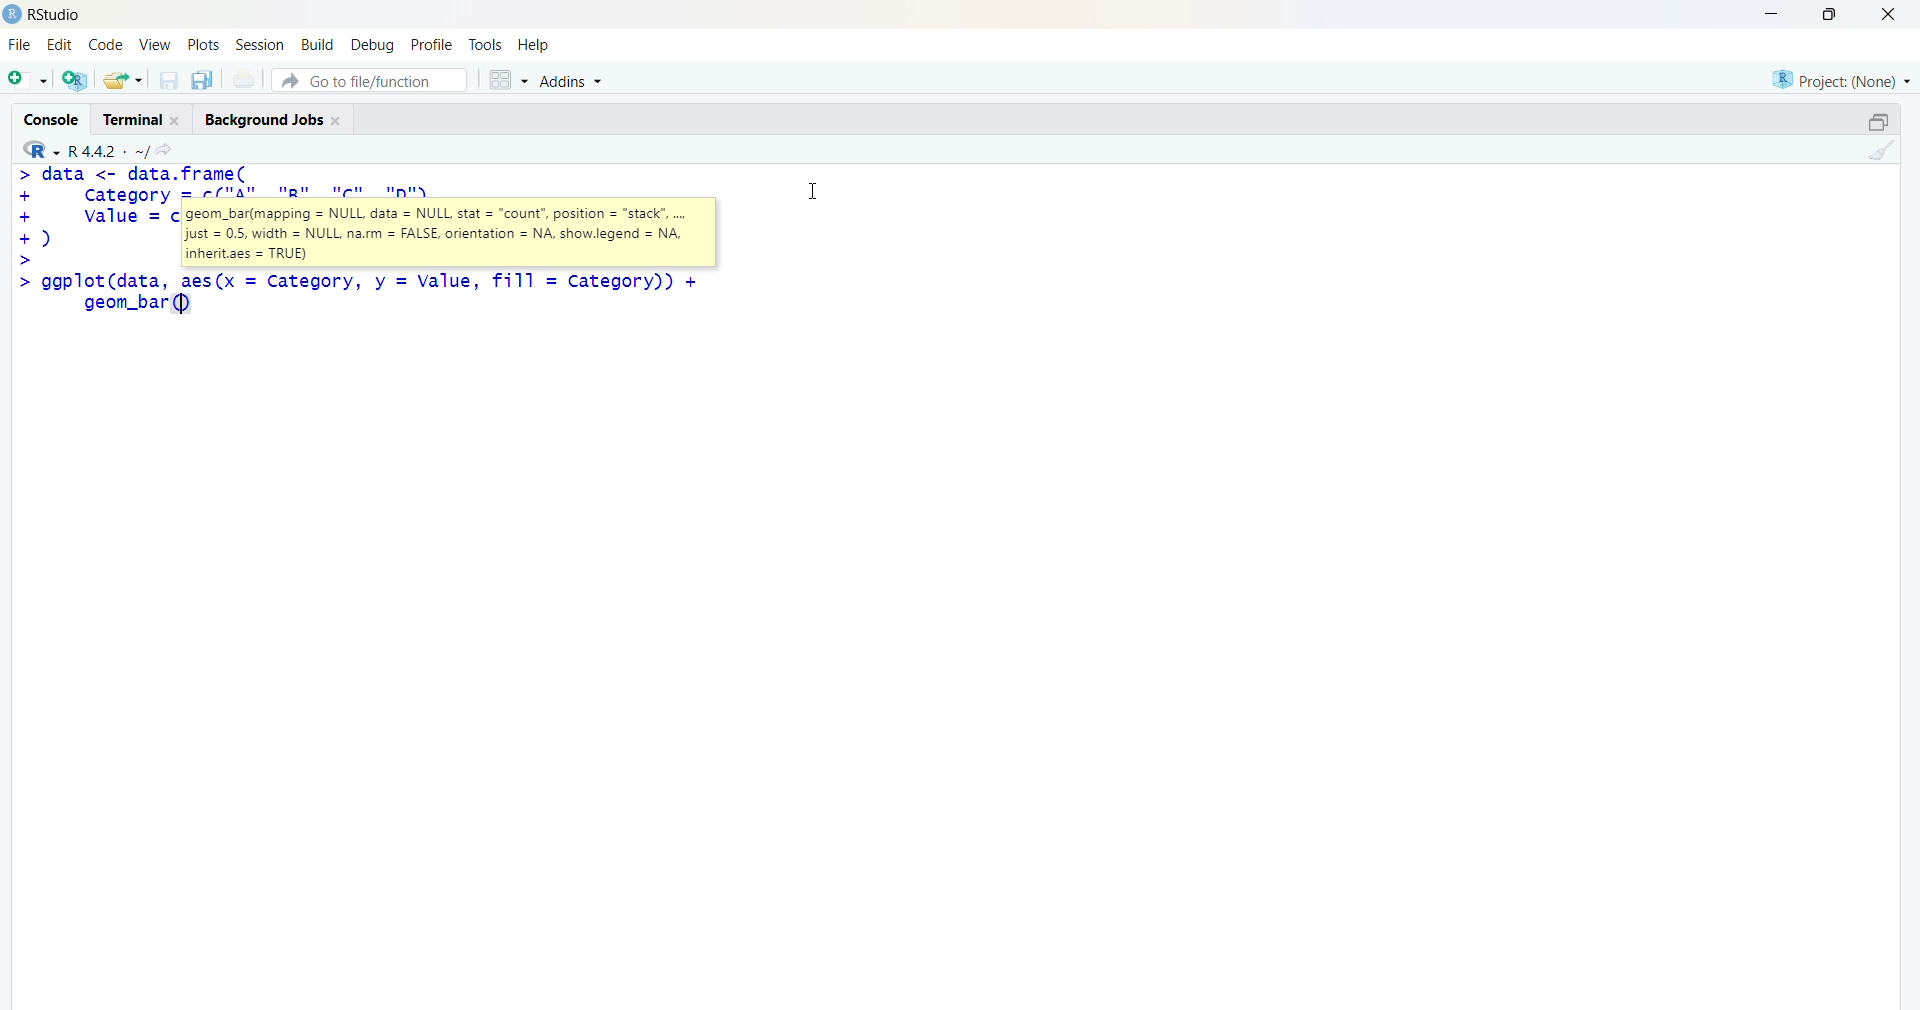 The image size is (1920, 1010). Describe the element at coordinates (56, 117) in the screenshot. I see `Console` at that location.